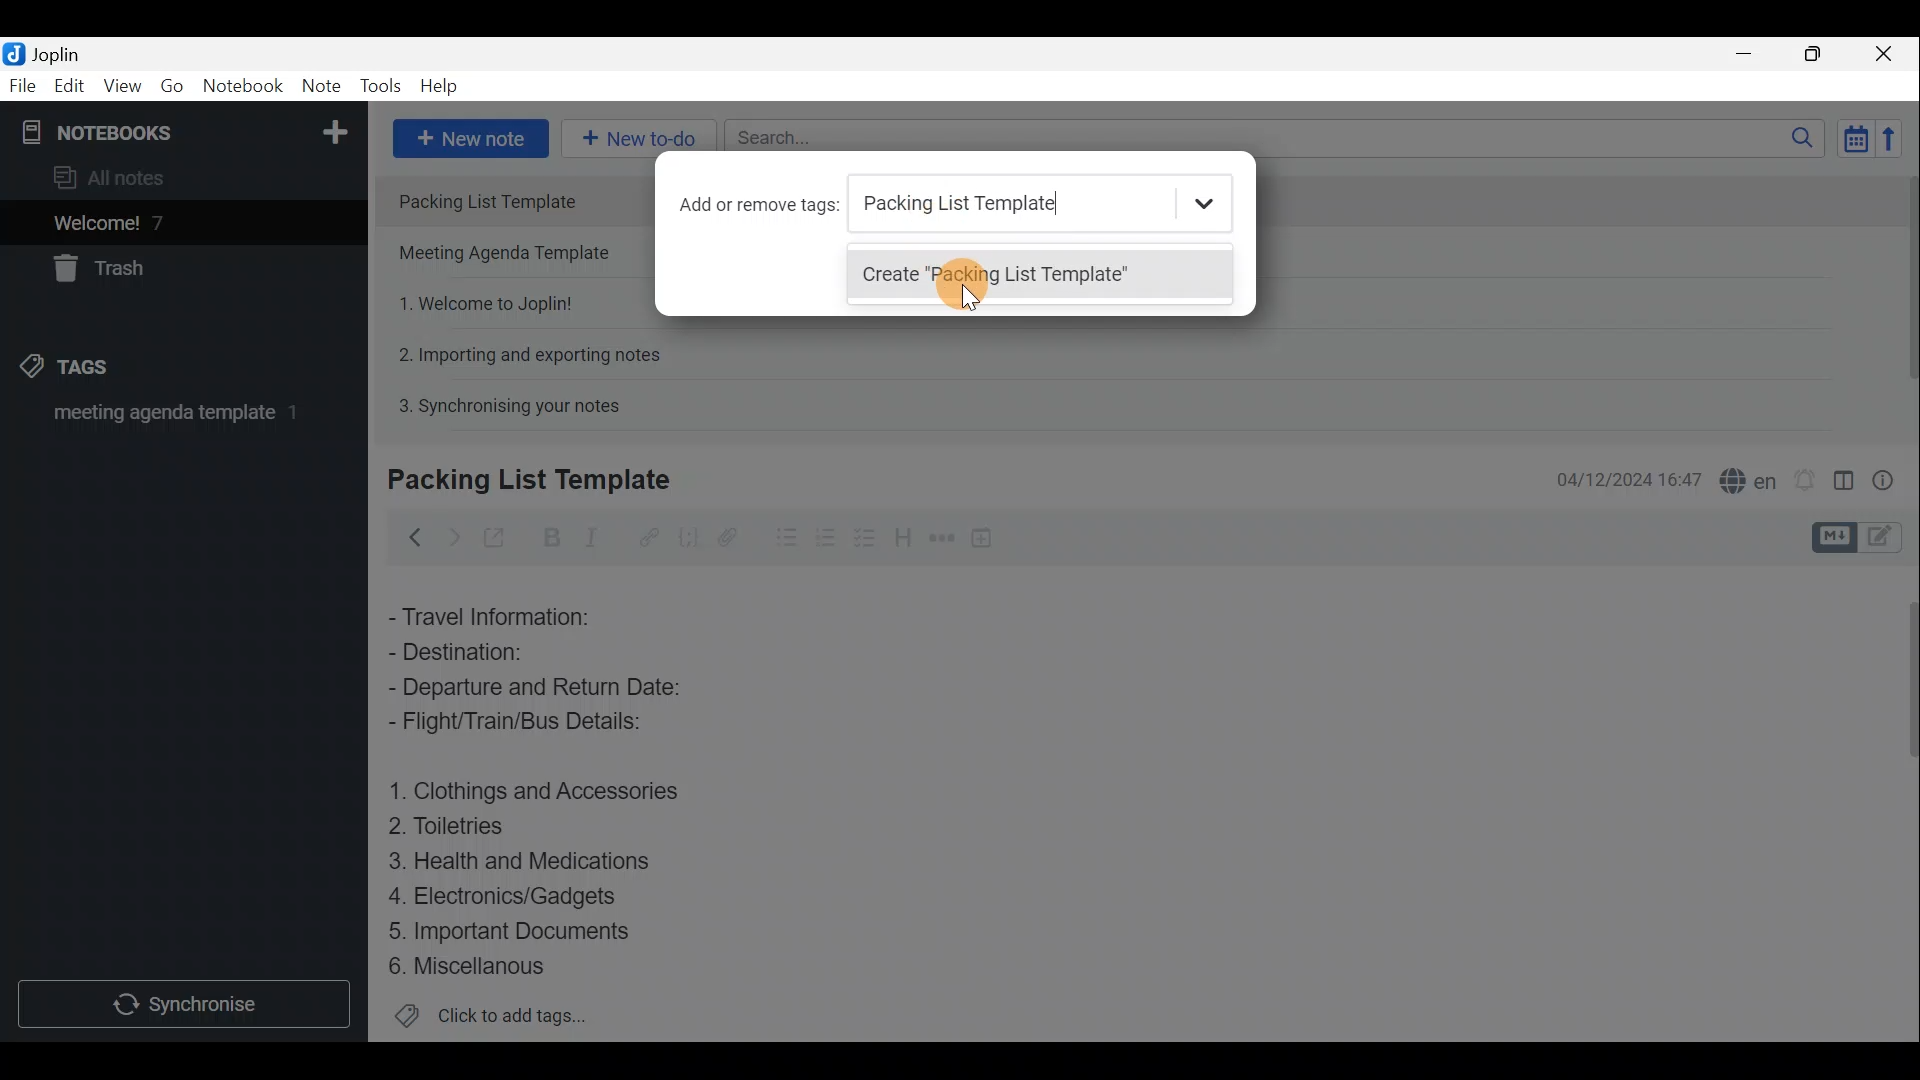 Image resolution: width=1920 pixels, height=1080 pixels. What do you see at coordinates (968, 302) in the screenshot?
I see `cursor` at bounding box center [968, 302].